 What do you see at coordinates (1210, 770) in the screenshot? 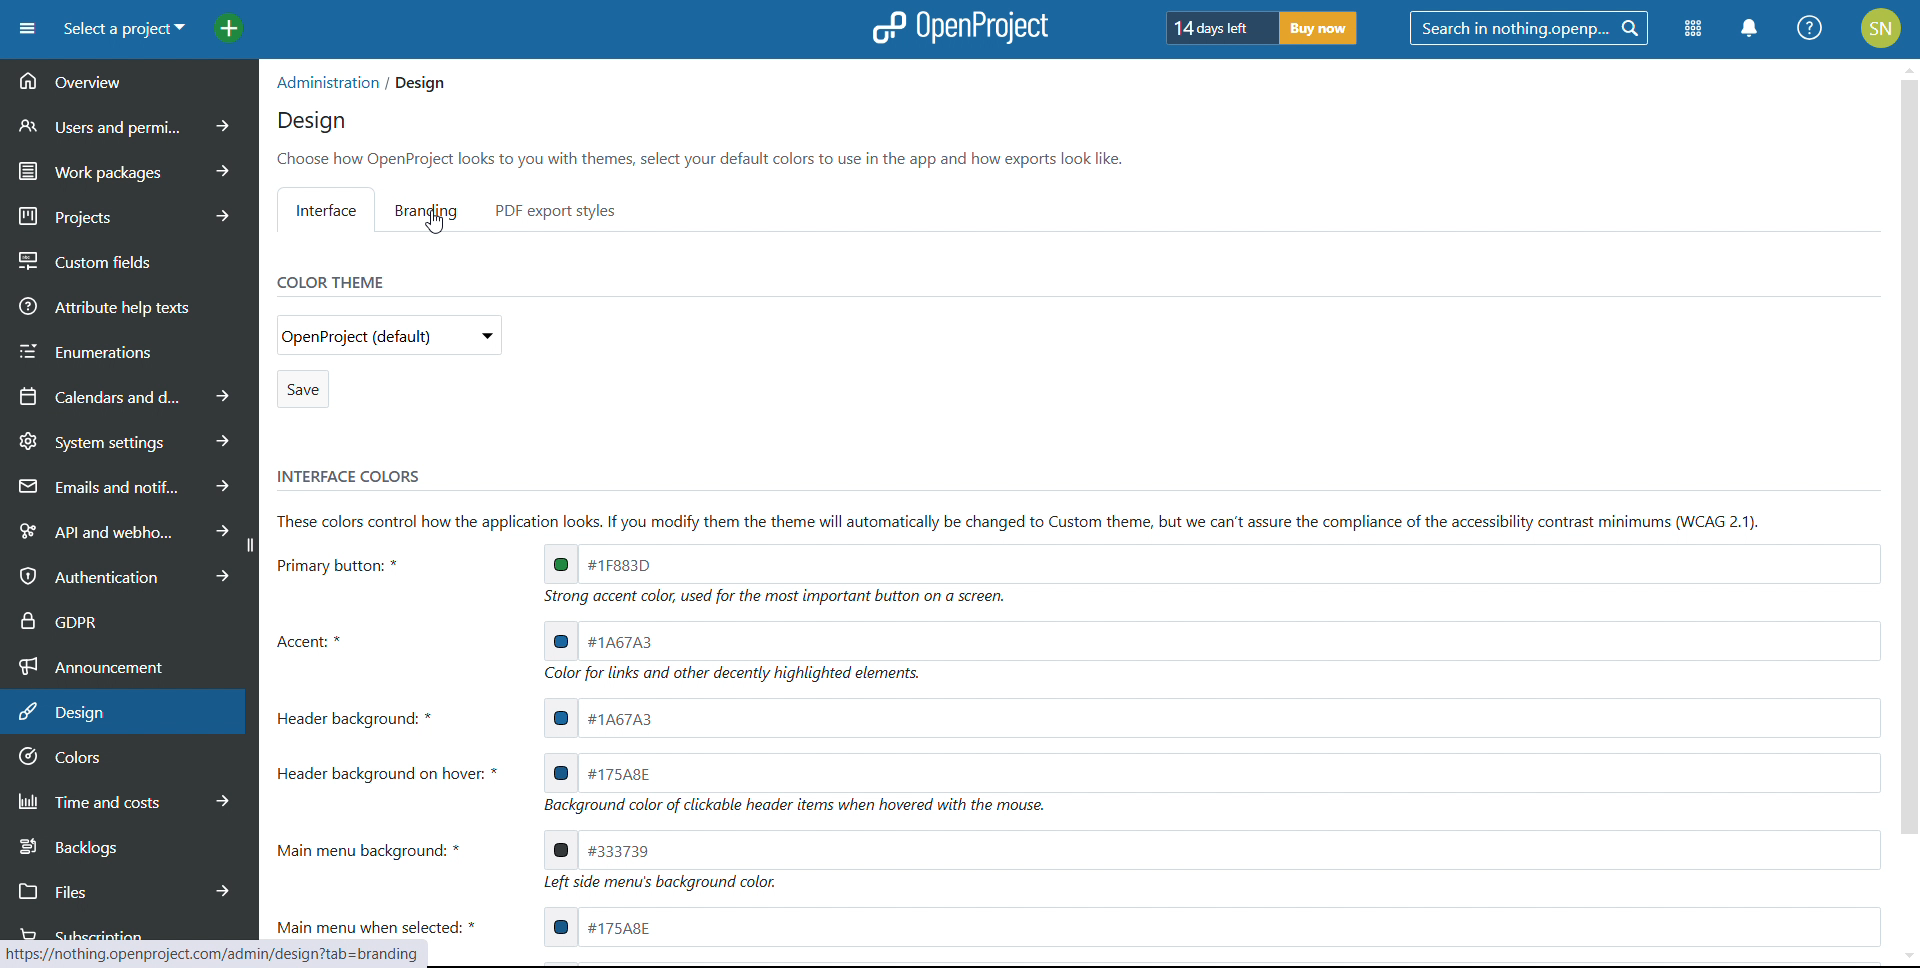
I see `header background on hover` at bounding box center [1210, 770].